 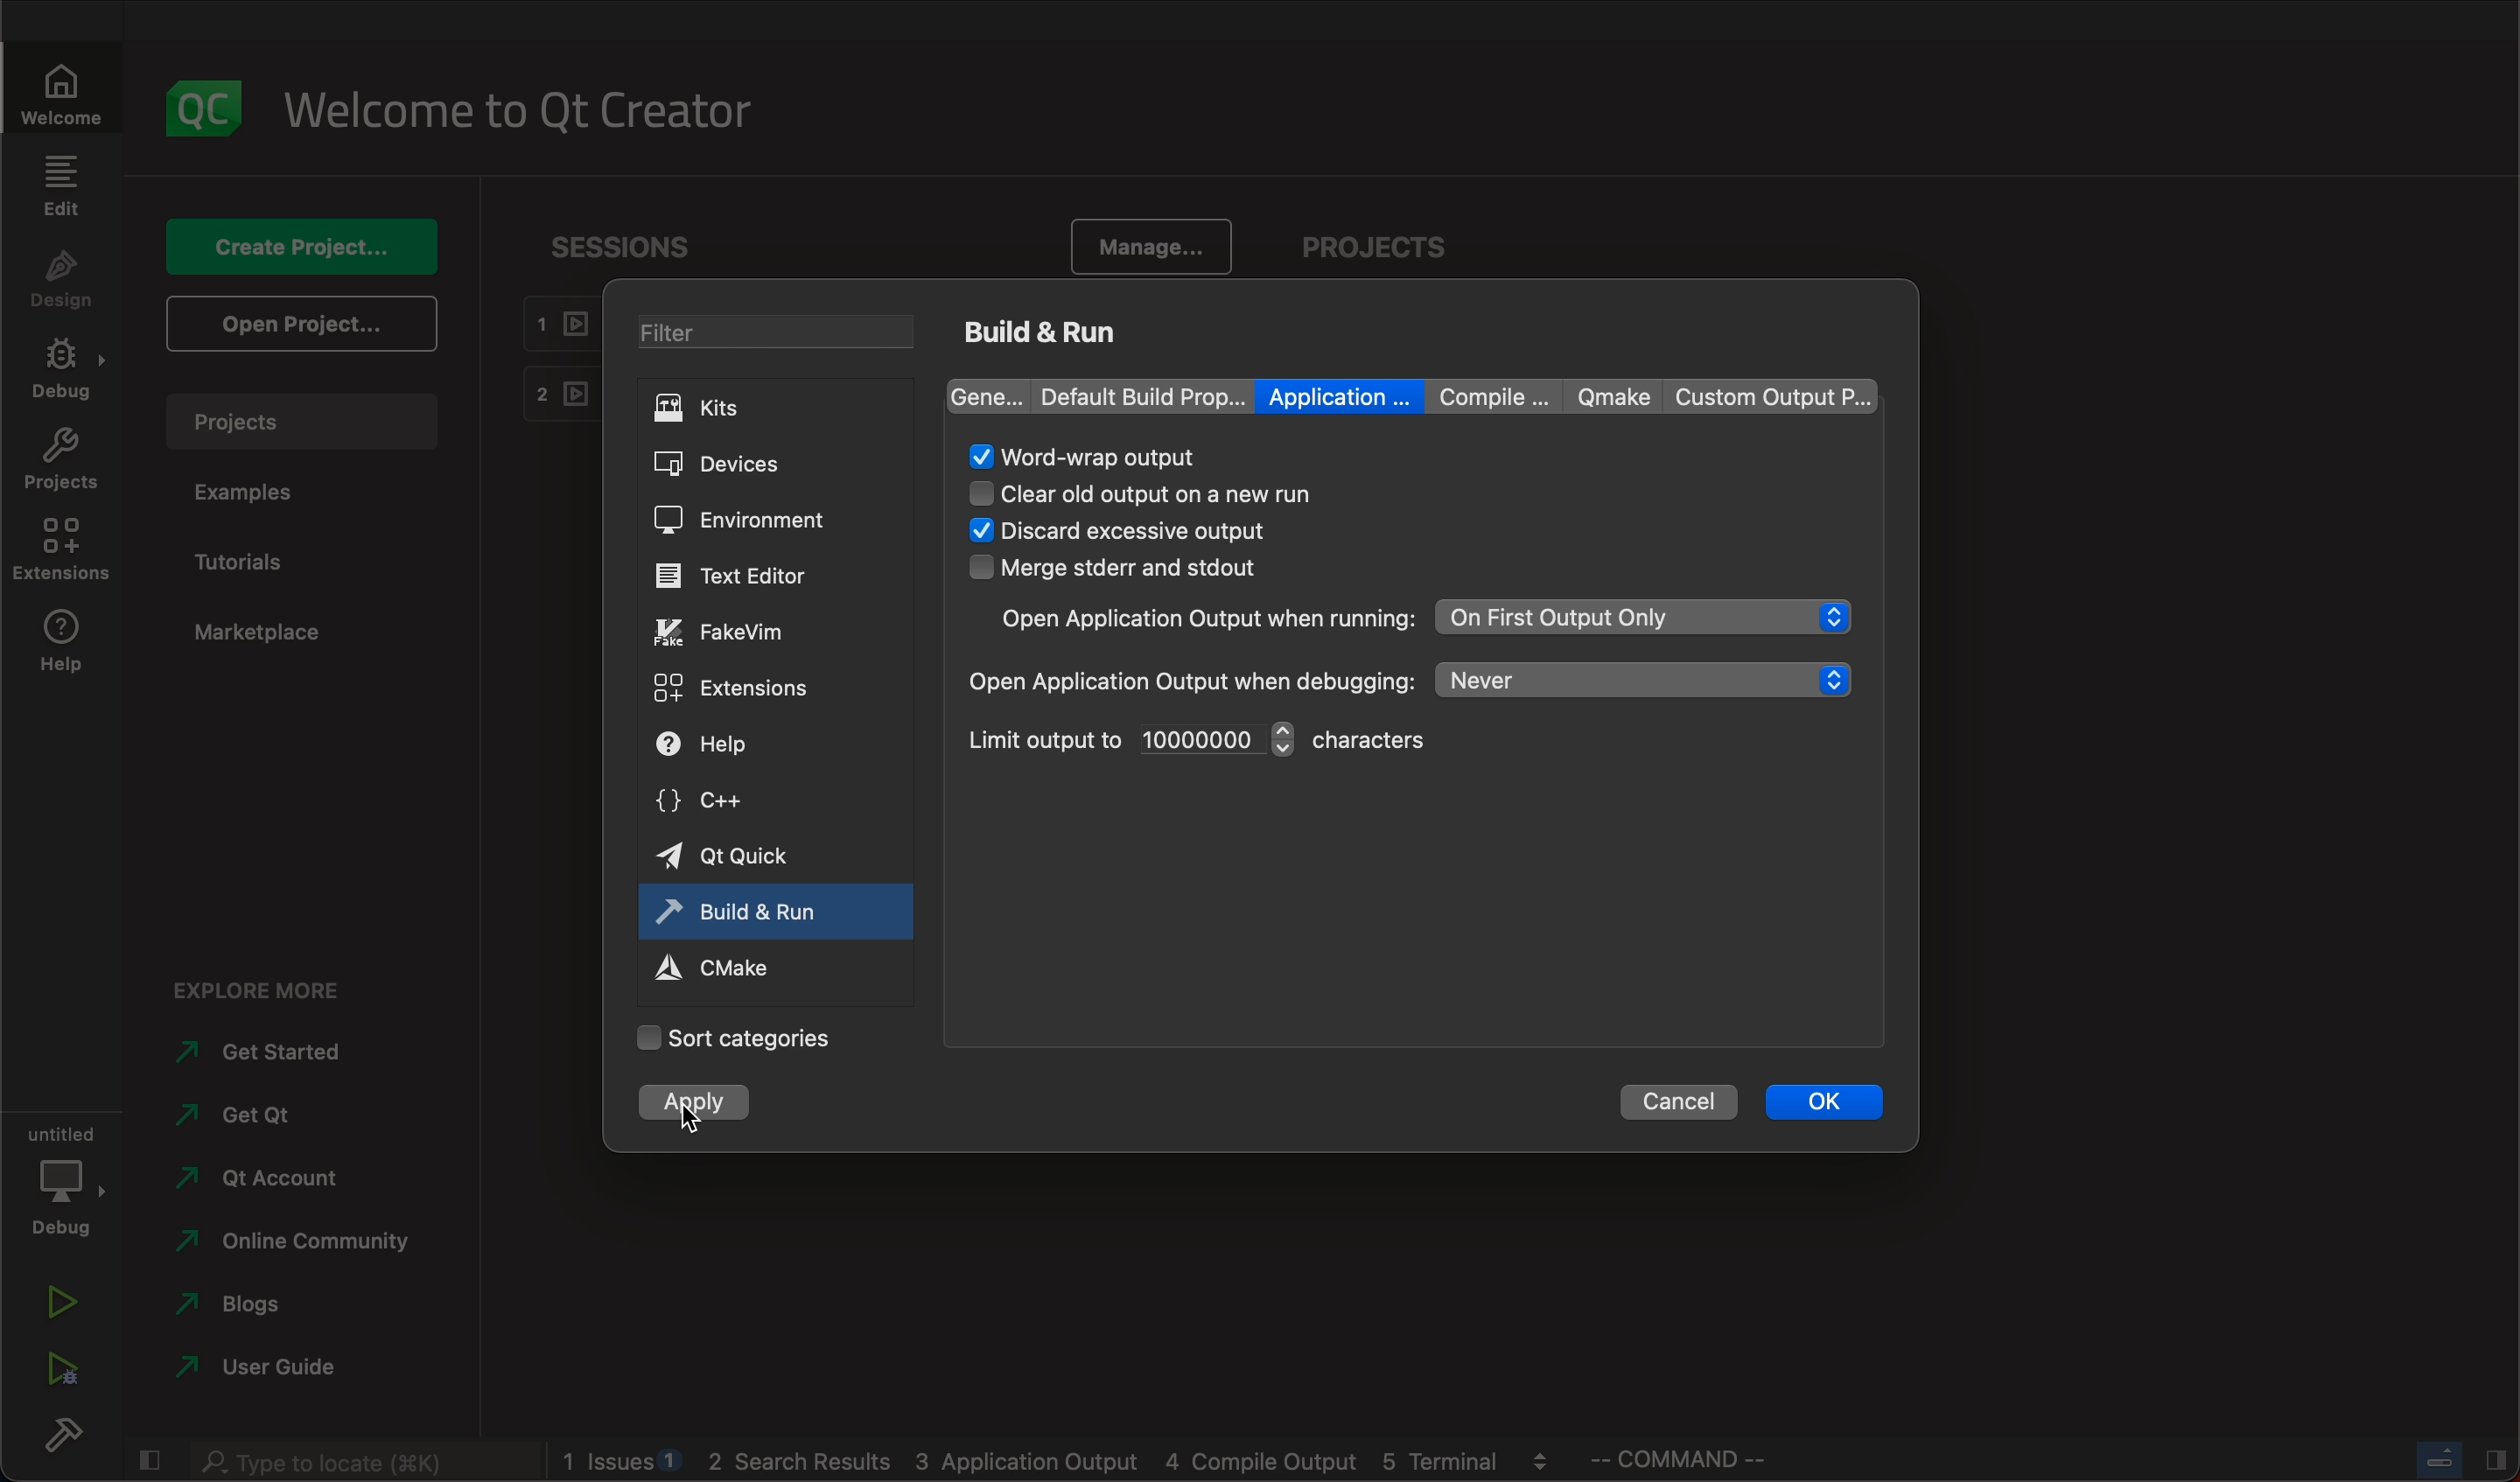 I want to click on qmake, so click(x=1606, y=396).